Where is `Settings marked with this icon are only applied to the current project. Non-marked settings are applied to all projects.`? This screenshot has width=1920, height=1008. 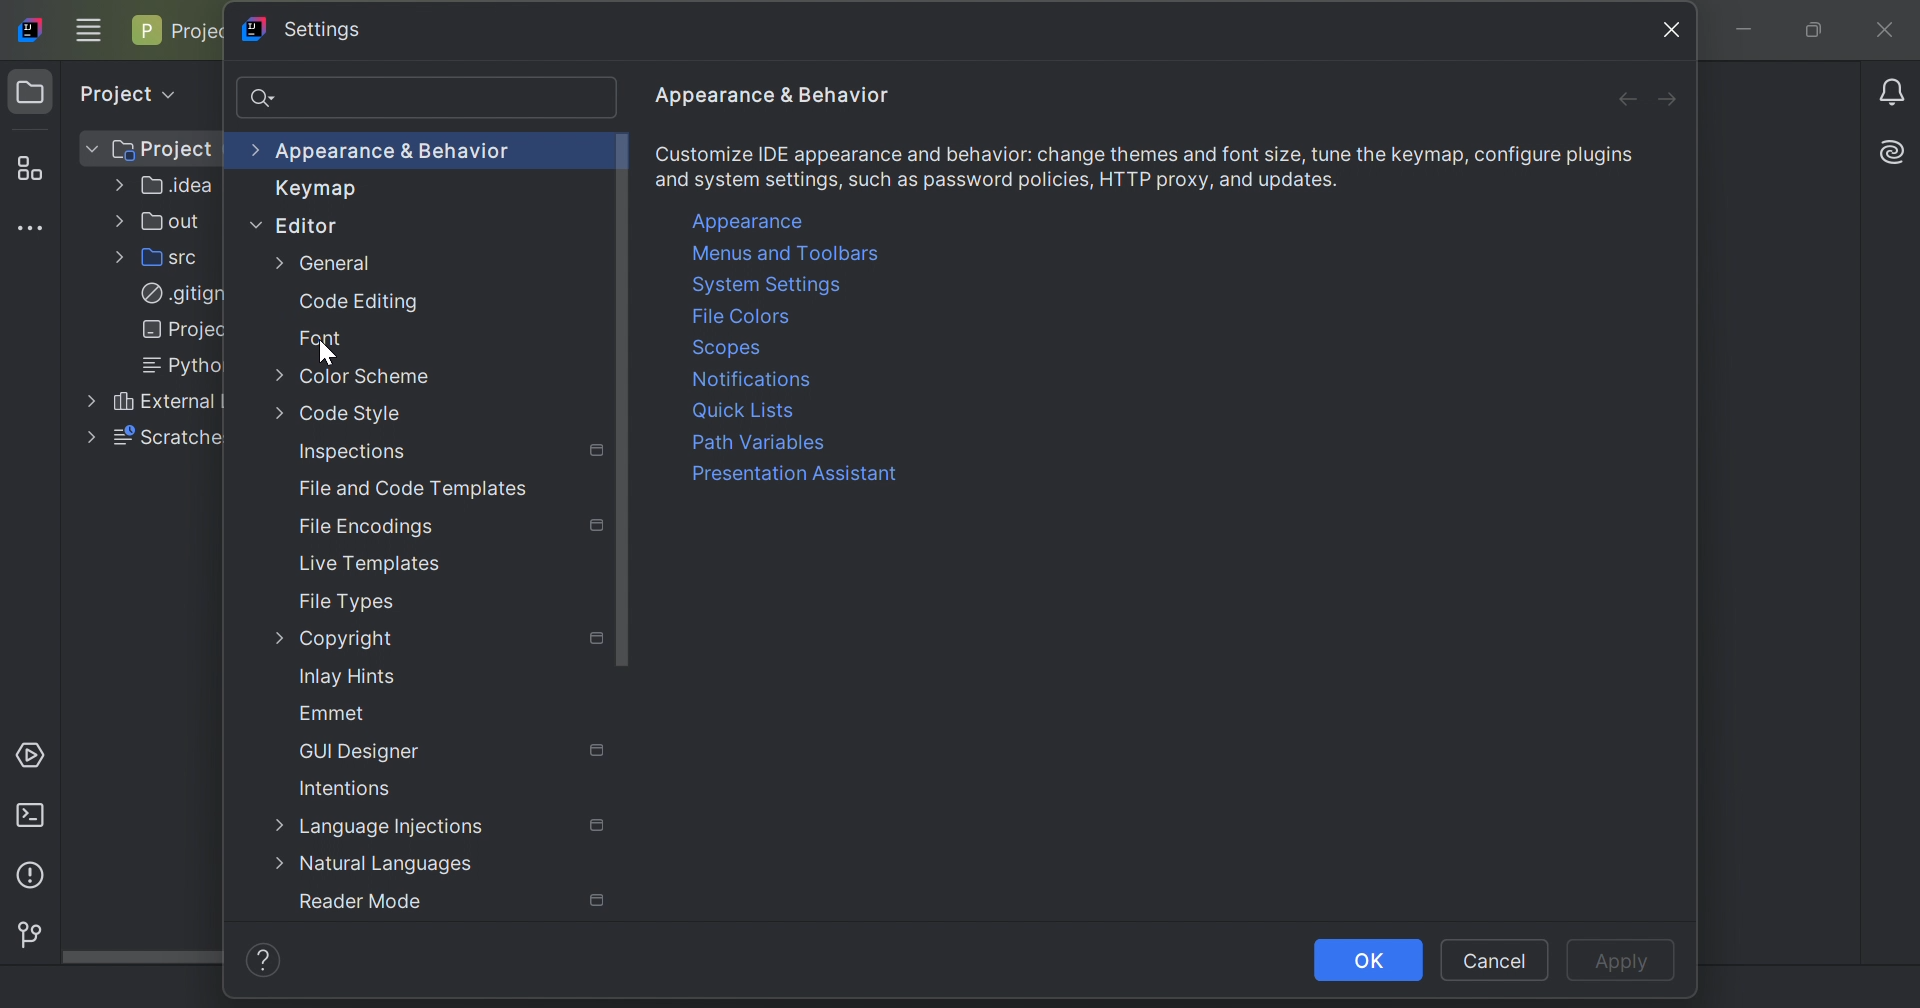
Settings marked with this icon are only applied to the current project. Non-marked settings are applied to all projects. is located at coordinates (598, 454).